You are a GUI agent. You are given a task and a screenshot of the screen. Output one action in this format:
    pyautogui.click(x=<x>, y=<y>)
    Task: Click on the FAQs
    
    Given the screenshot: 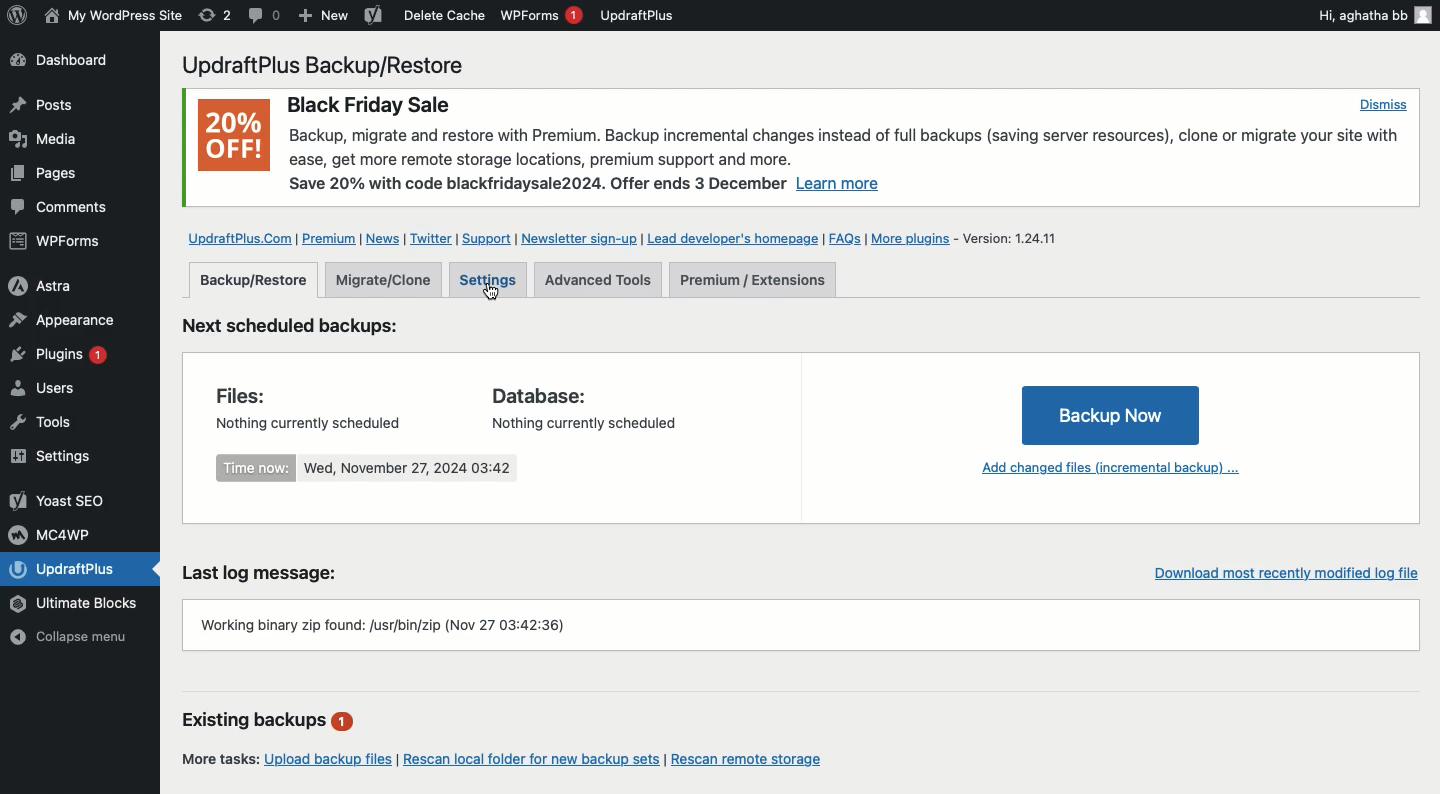 What is the action you would take?
    pyautogui.click(x=845, y=238)
    